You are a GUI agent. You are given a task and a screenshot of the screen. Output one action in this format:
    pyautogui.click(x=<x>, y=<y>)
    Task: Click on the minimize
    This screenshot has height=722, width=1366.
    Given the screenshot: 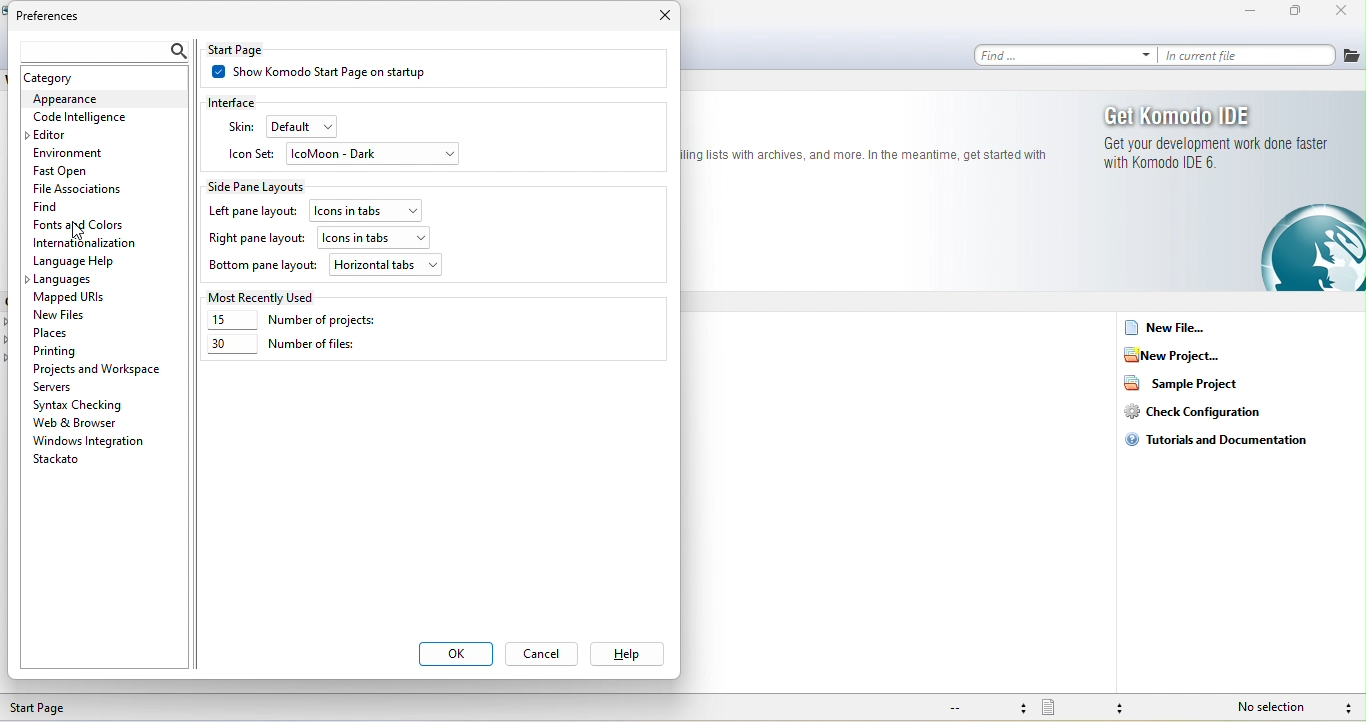 What is the action you would take?
    pyautogui.click(x=1235, y=11)
    